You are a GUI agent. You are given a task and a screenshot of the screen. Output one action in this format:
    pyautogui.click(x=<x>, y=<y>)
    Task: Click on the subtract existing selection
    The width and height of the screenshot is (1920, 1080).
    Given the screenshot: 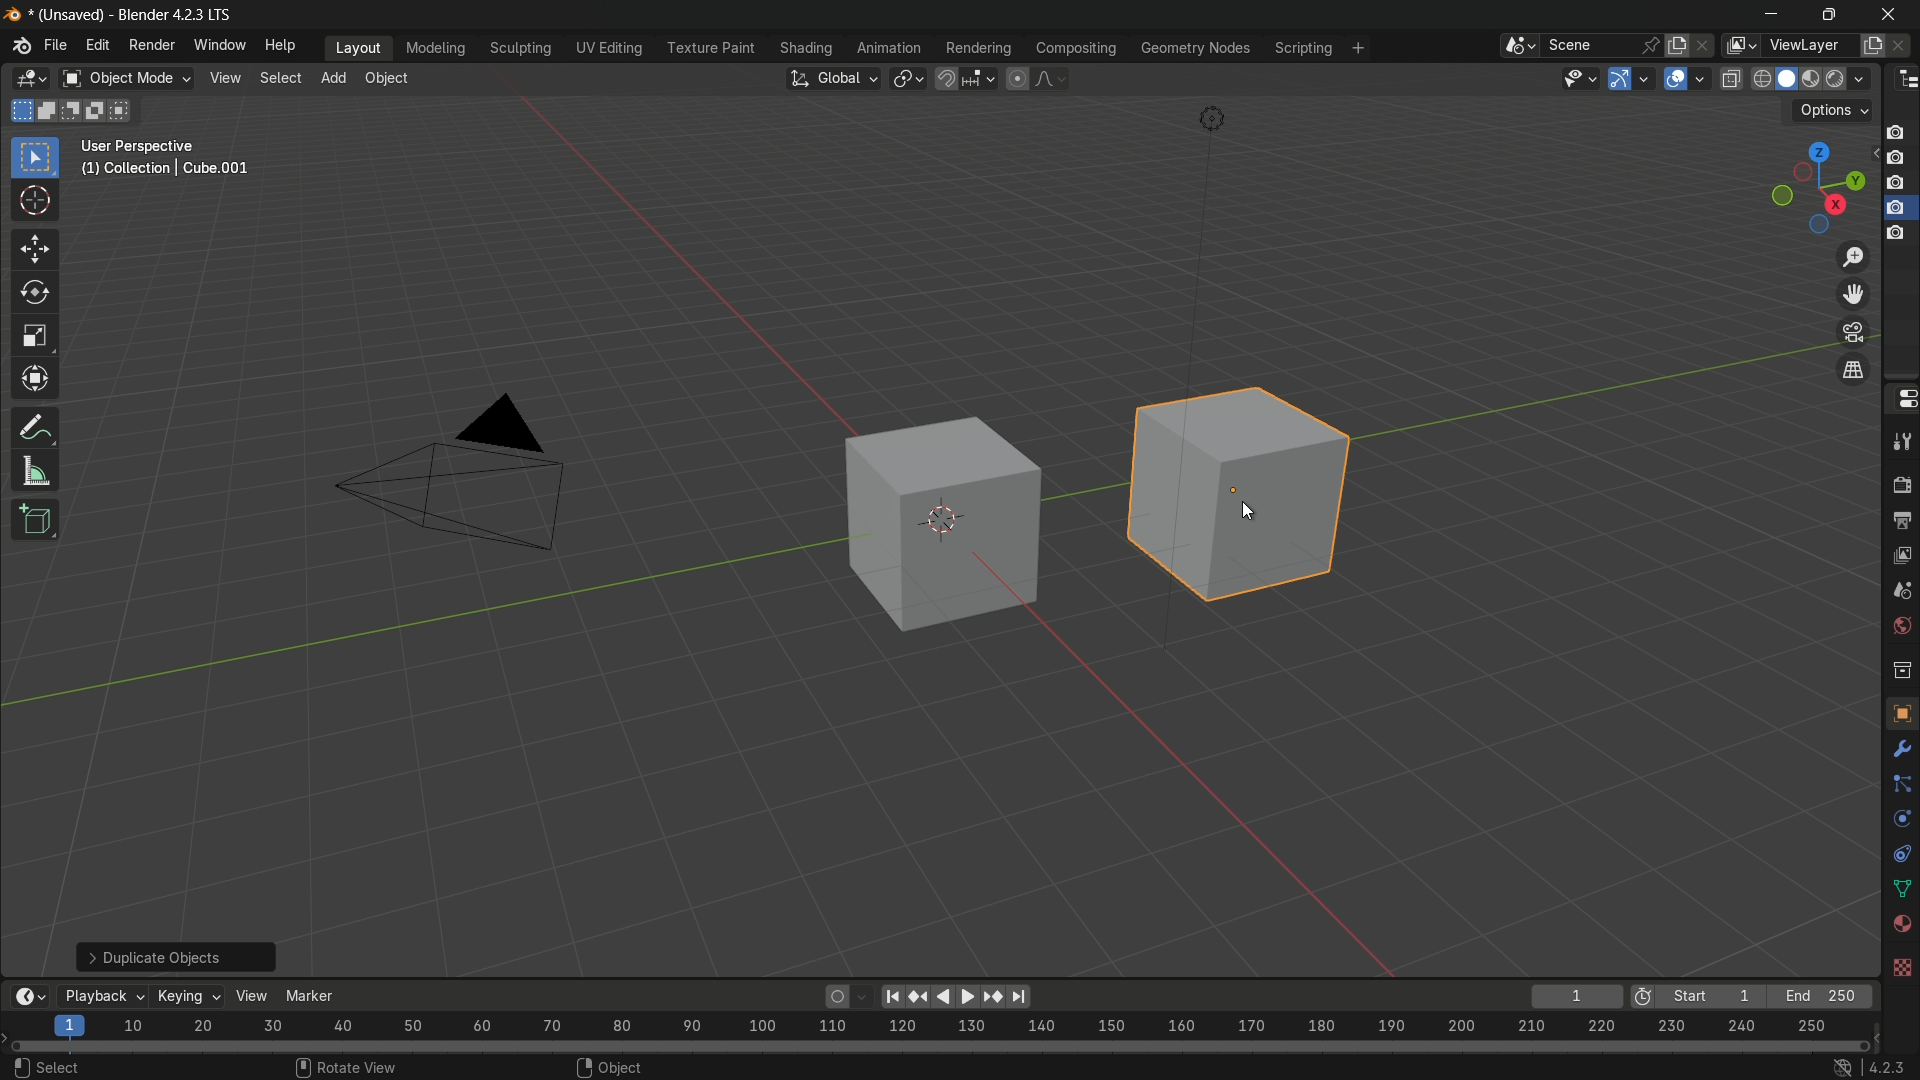 What is the action you would take?
    pyautogui.click(x=73, y=110)
    